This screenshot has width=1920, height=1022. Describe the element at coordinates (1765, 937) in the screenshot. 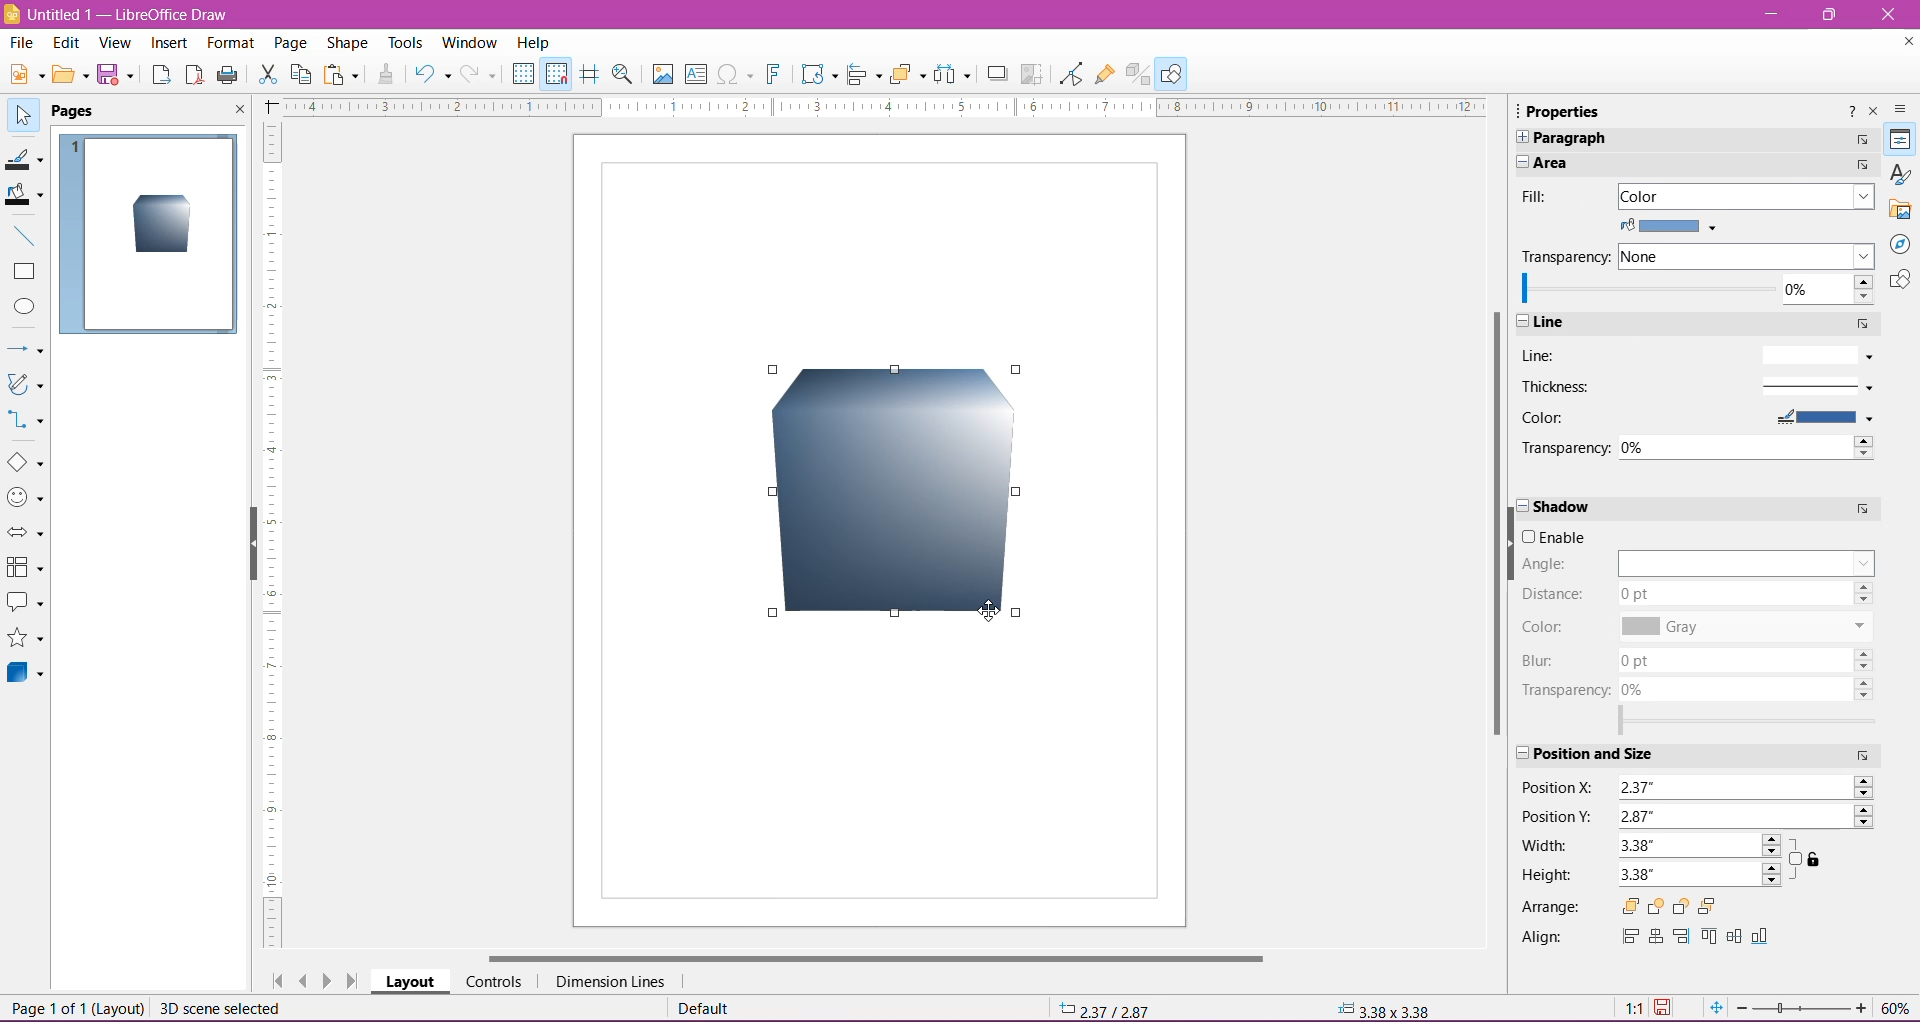

I see `Bottom` at that location.